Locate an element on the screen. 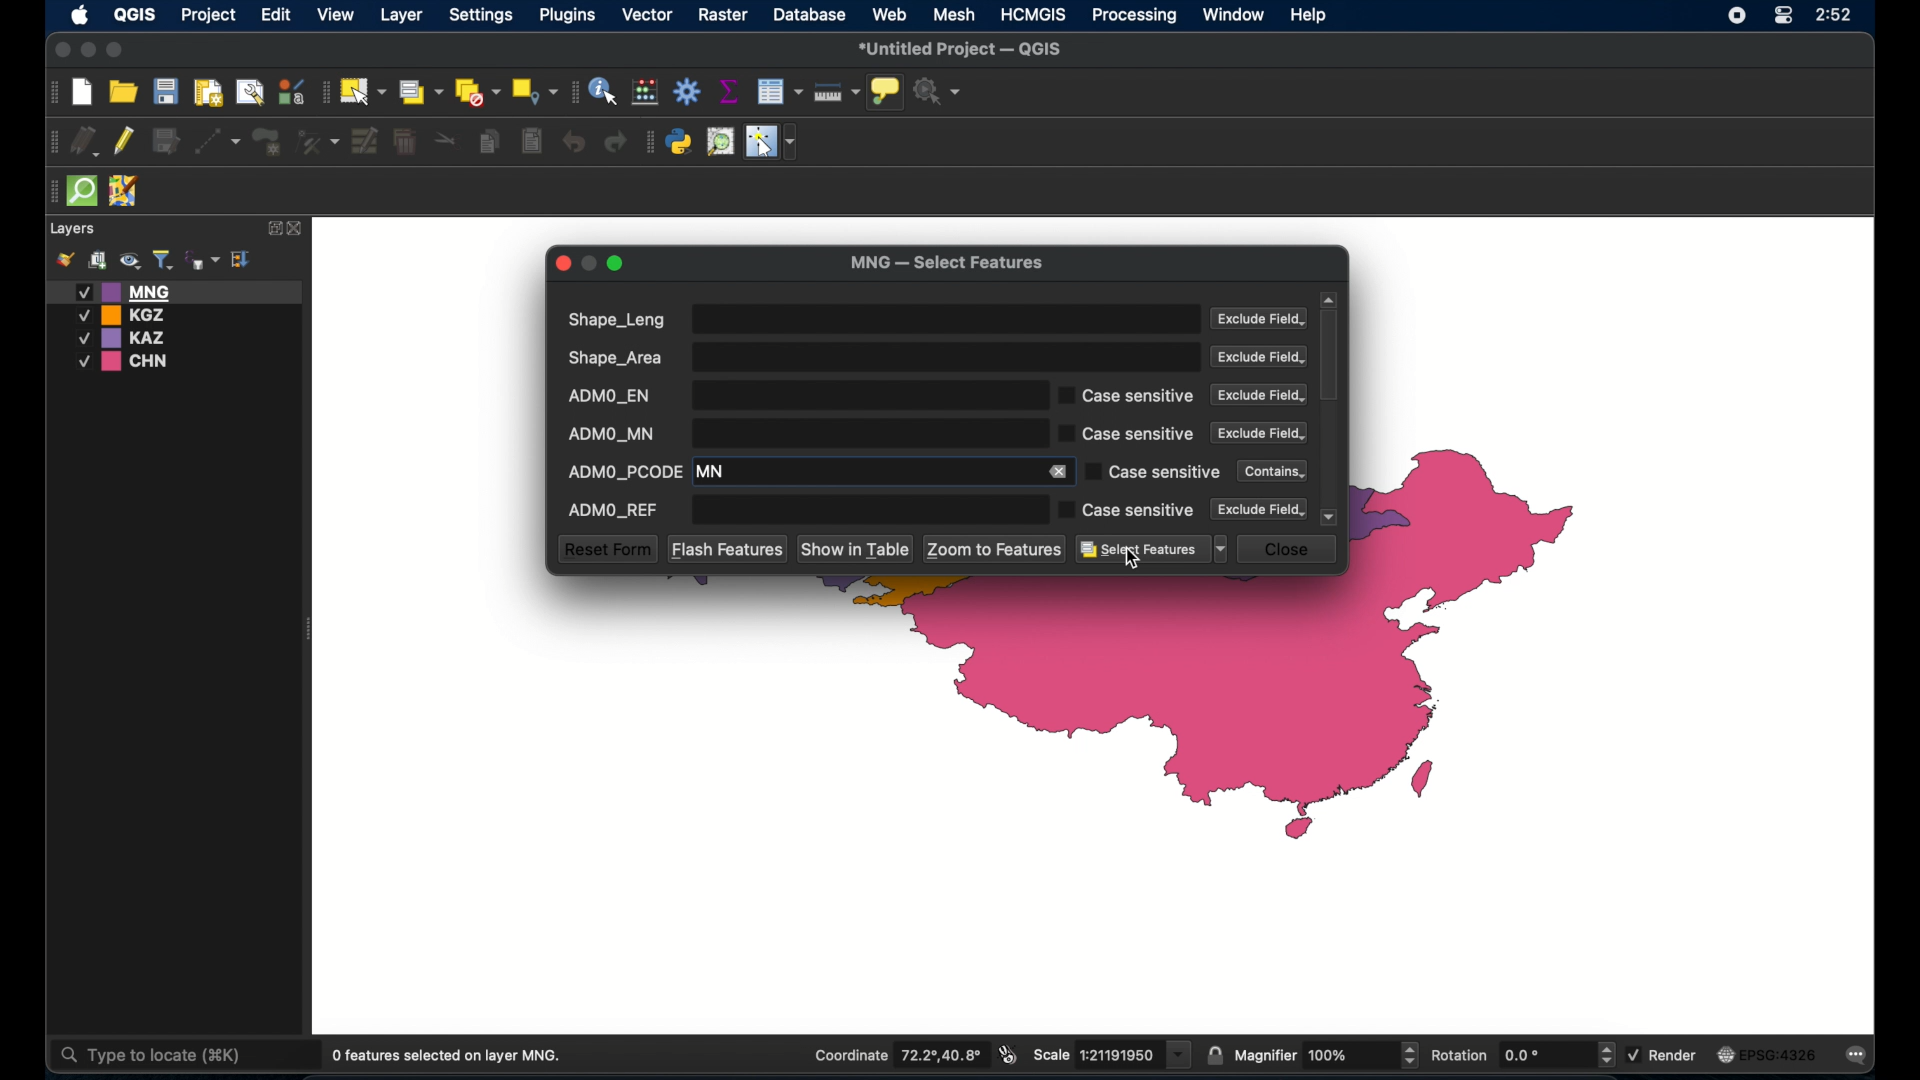  plugins is located at coordinates (569, 15).